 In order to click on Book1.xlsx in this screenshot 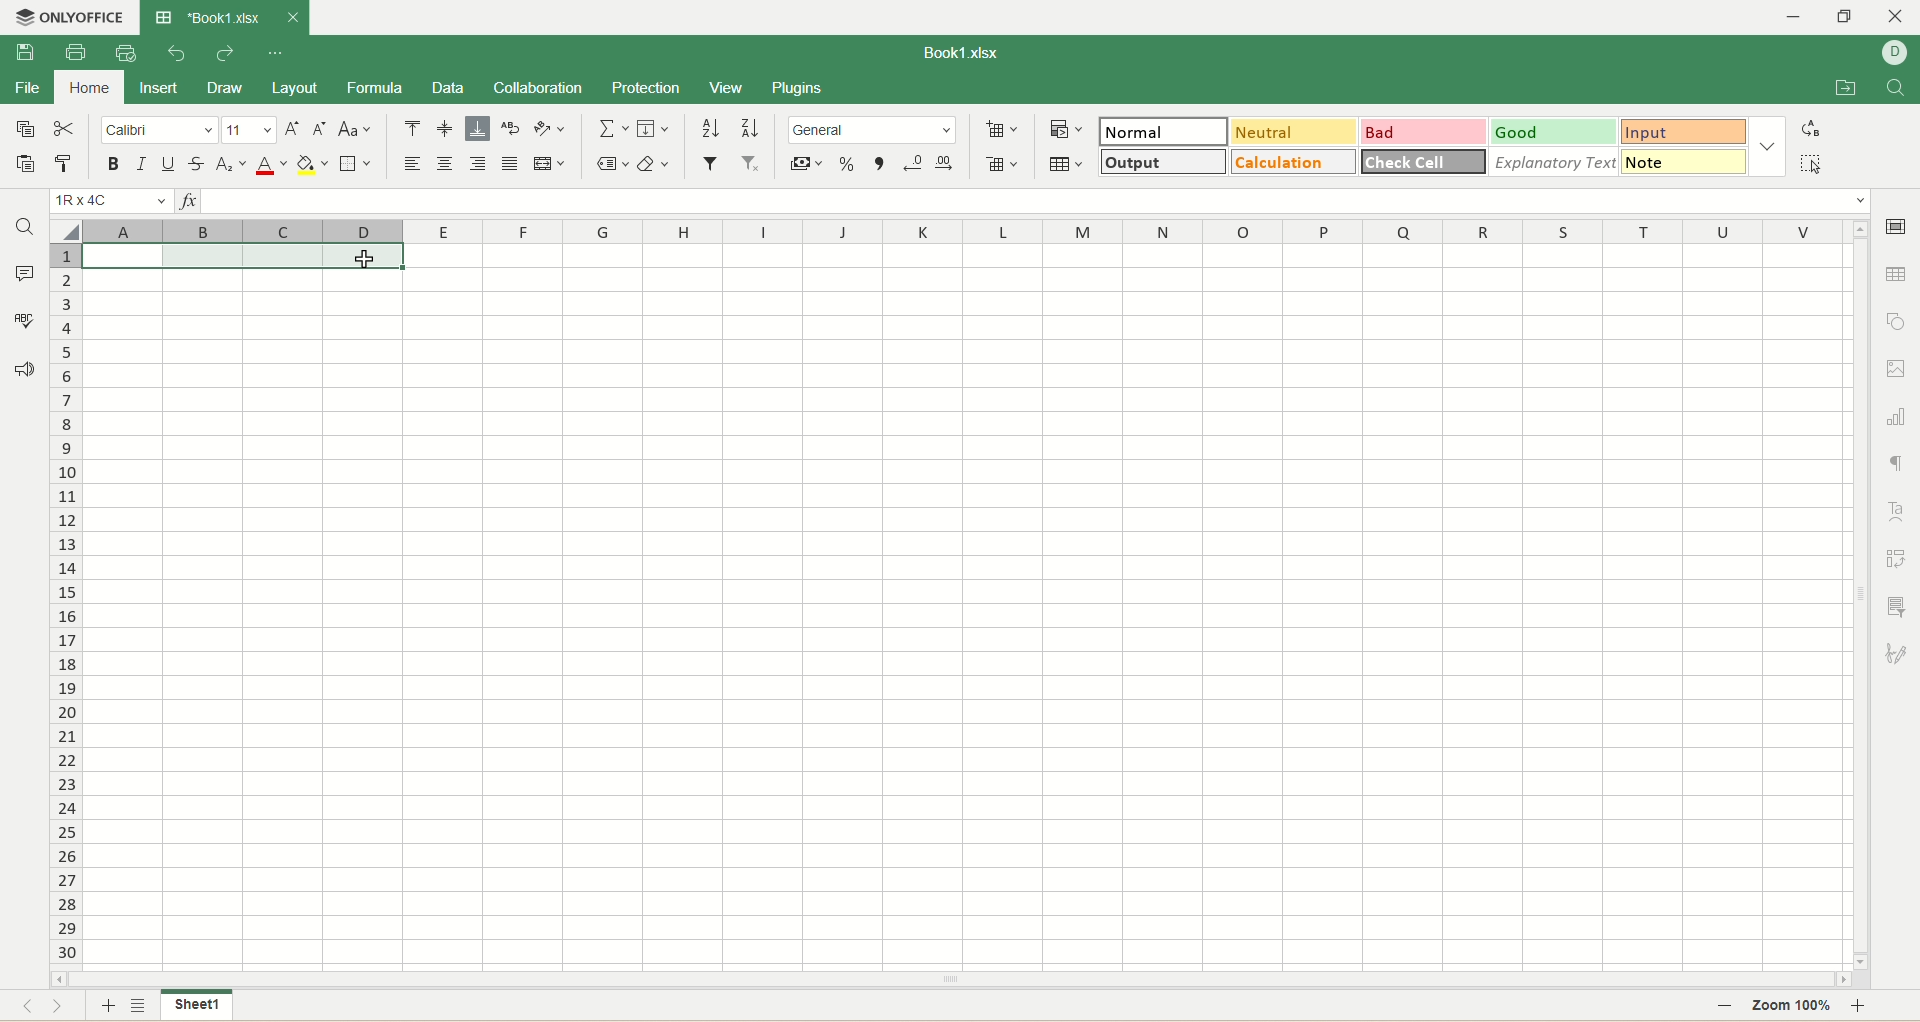, I will do `click(954, 51)`.